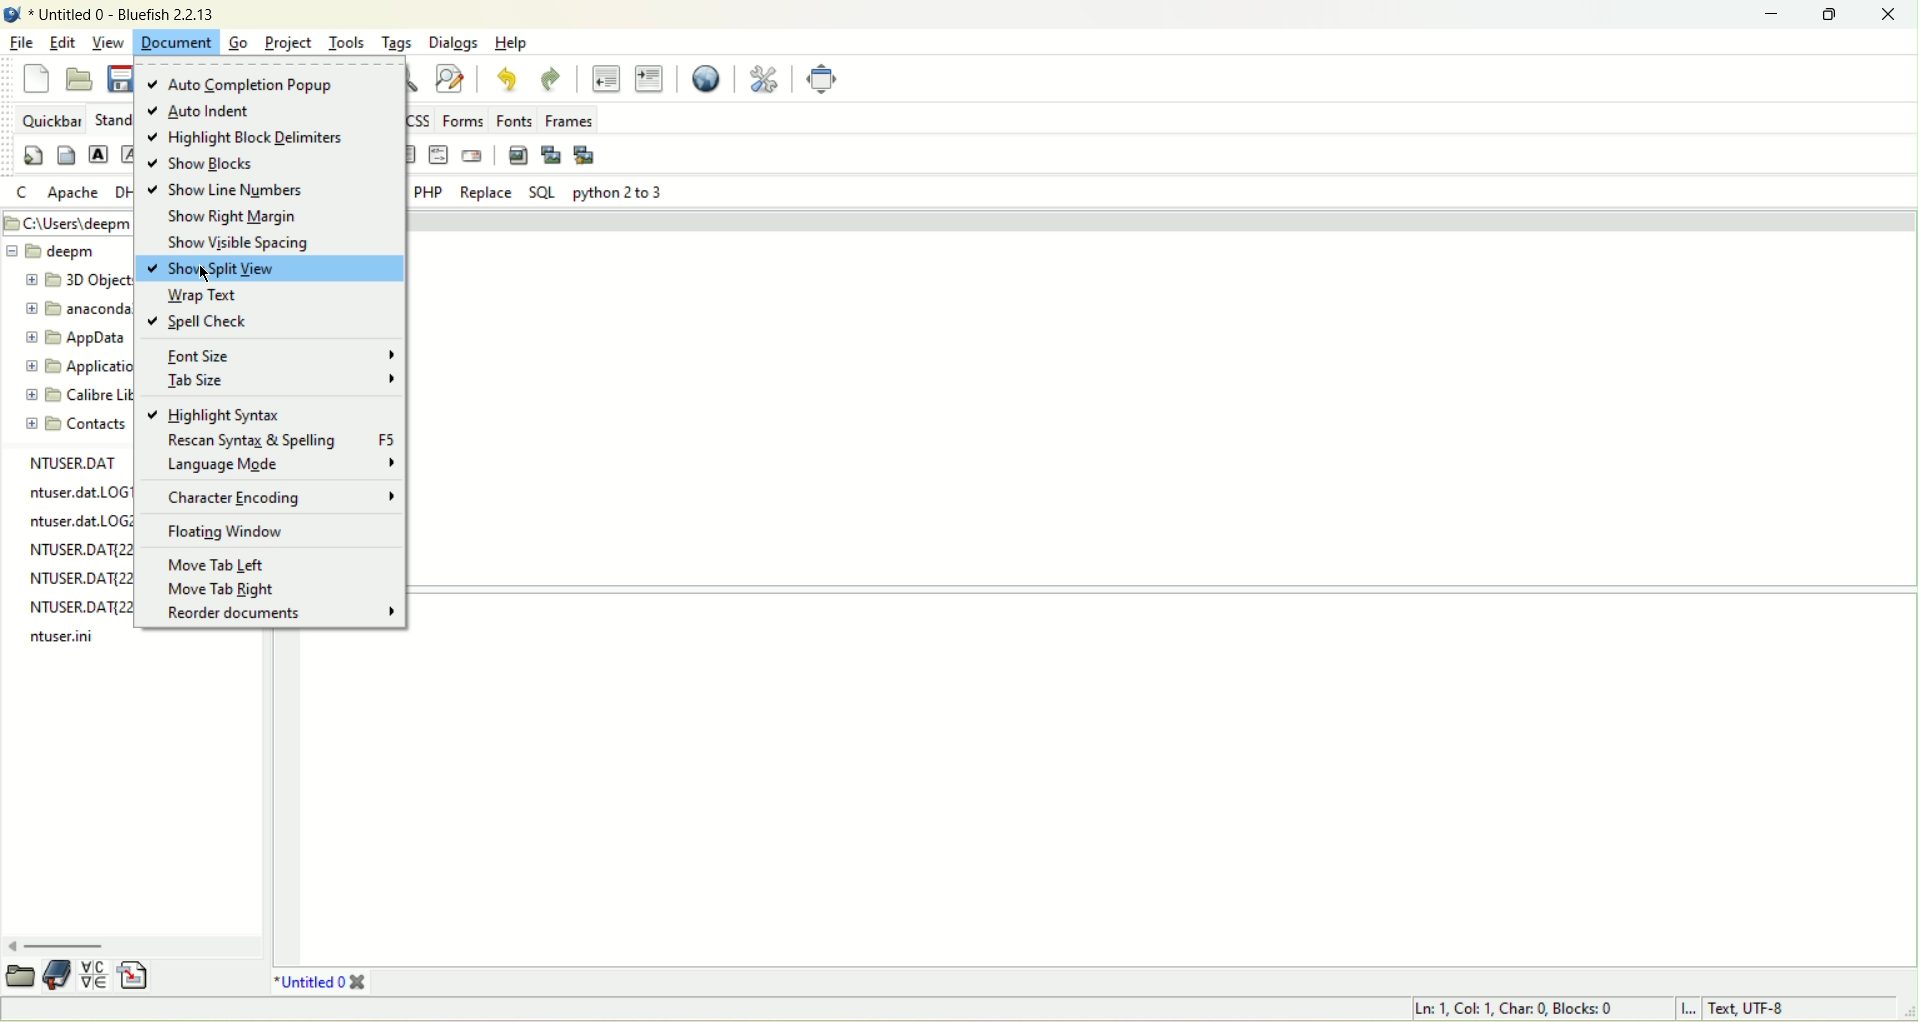 The height and width of the screenshot is (1022, 1918). Describe the element at coordinates (430, 194) in the screenshot. I see `PHP` at that location.